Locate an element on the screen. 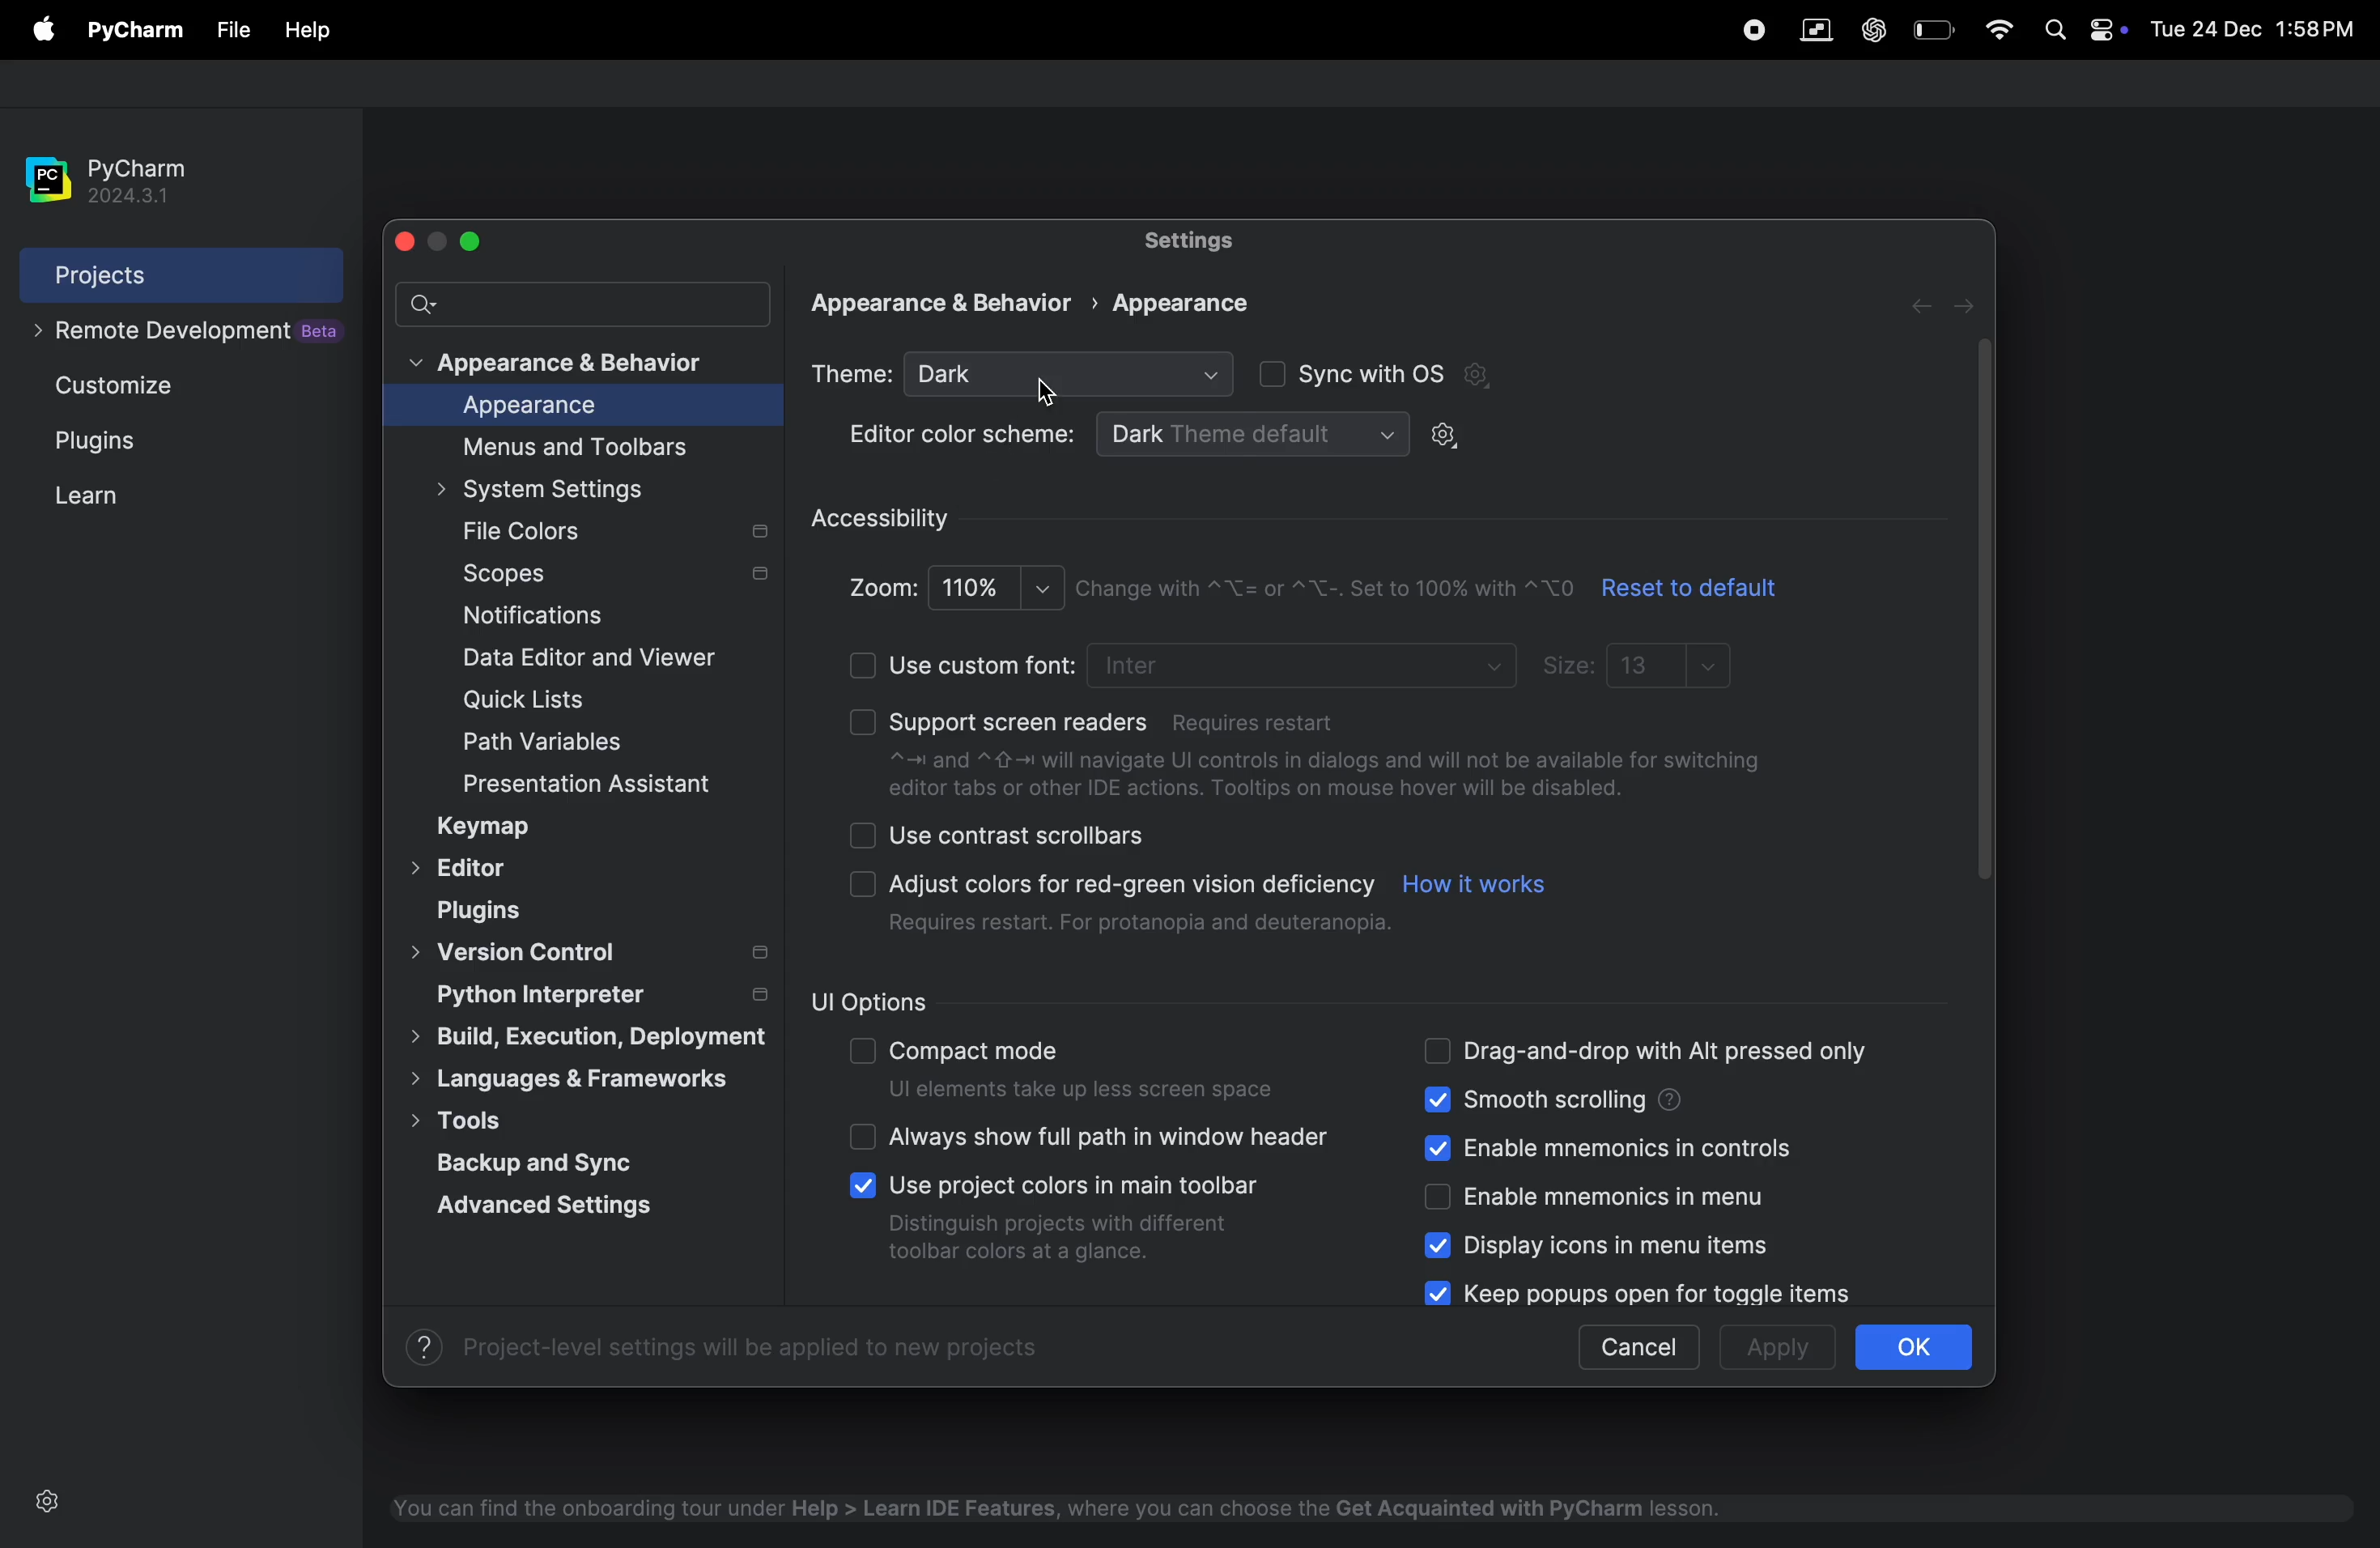 This screenshot has height=1548, width=2380. file colors is located at coordinates (607, 533).